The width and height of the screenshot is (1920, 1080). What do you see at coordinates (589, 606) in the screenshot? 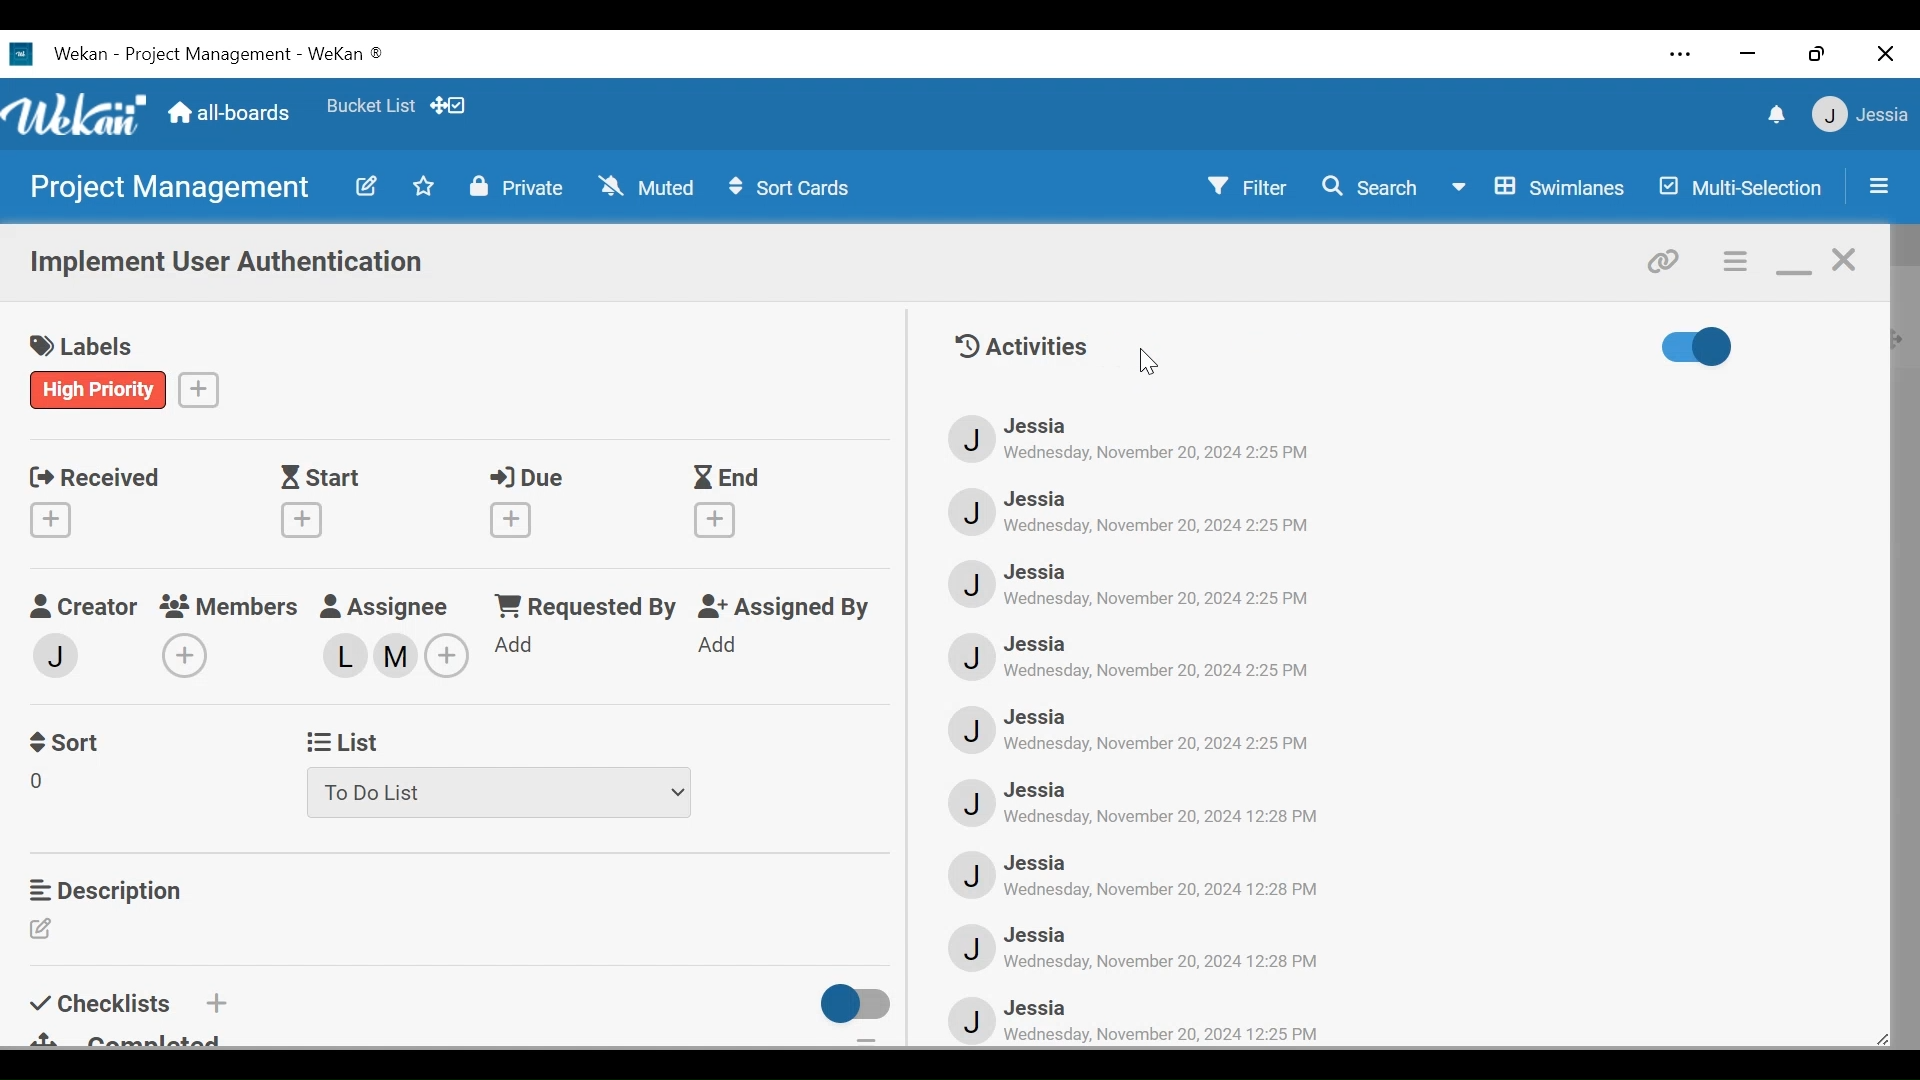
I see `Requested by` at bounding box center [589, 606].